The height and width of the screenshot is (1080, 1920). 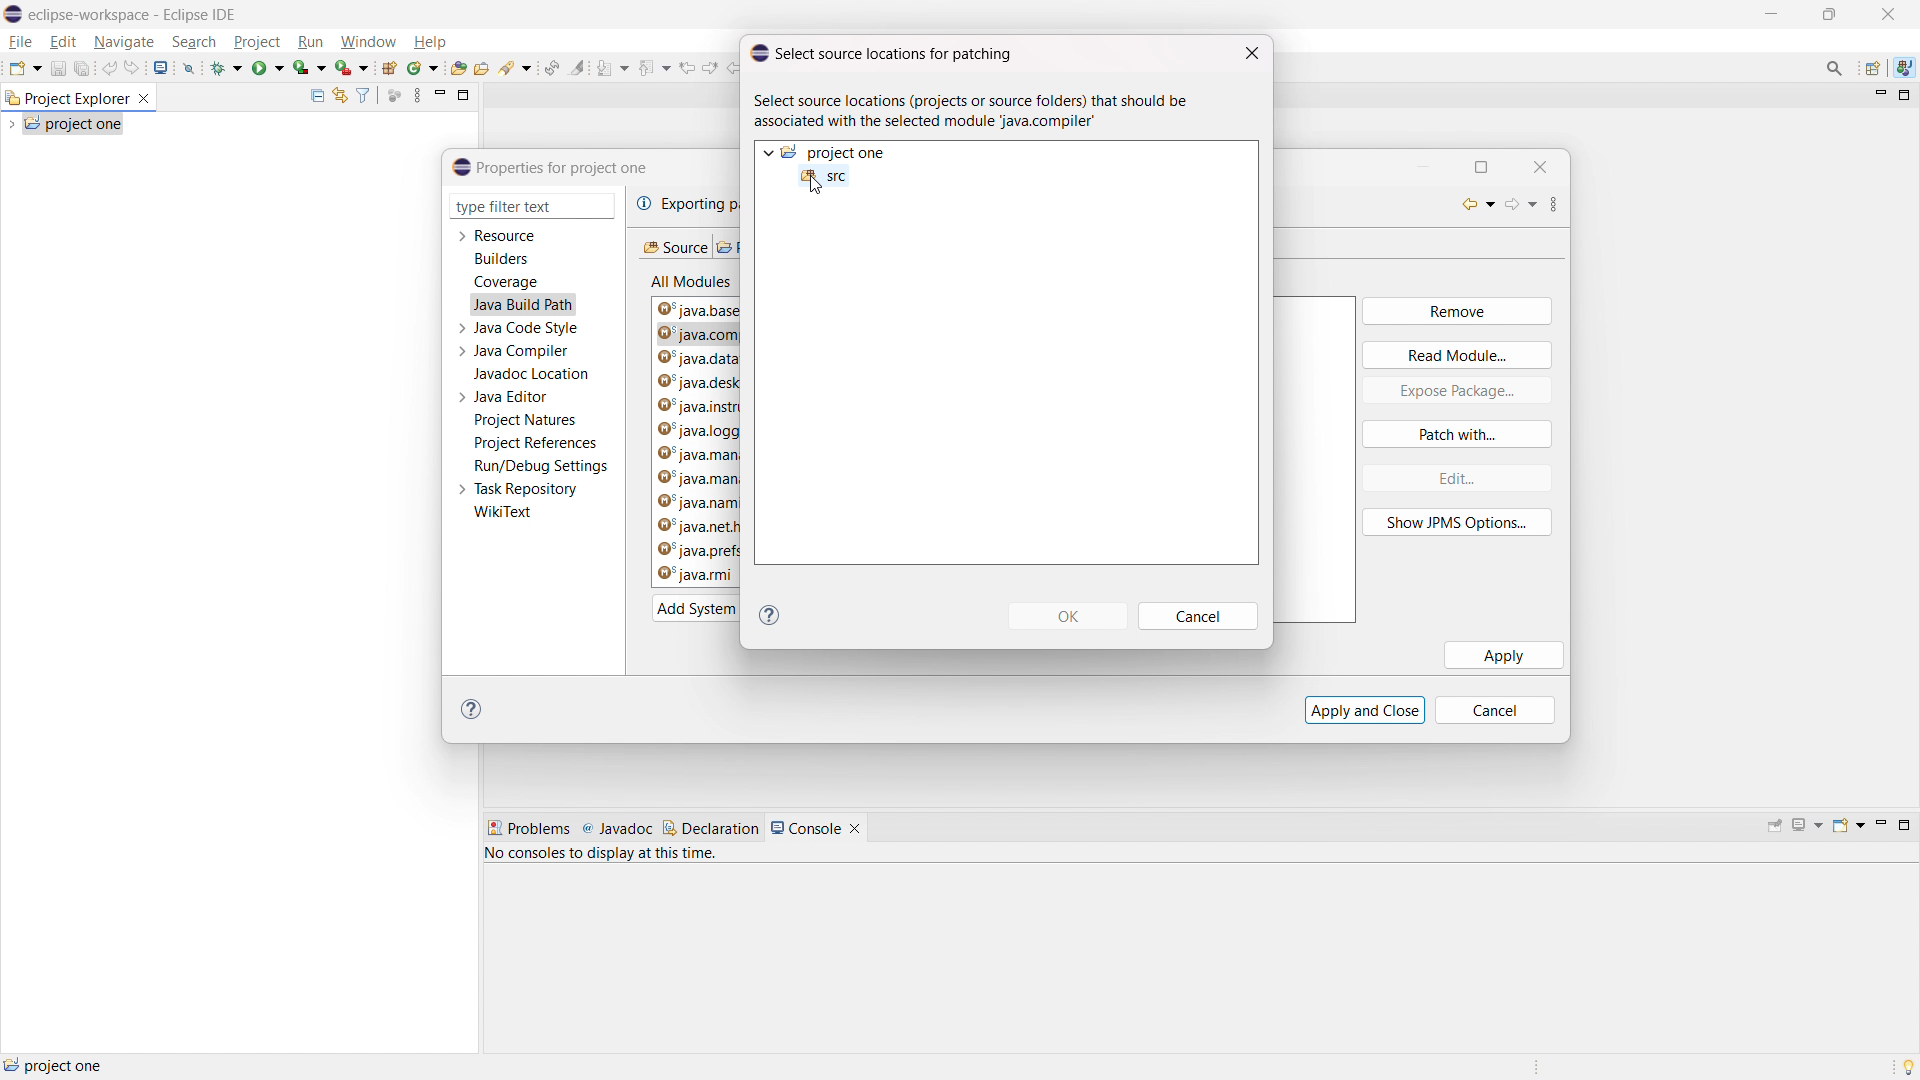 What do you see at coordinates (1564, 204) in the screenshot?
I see `view menu` at bounding box center [1564, 204].